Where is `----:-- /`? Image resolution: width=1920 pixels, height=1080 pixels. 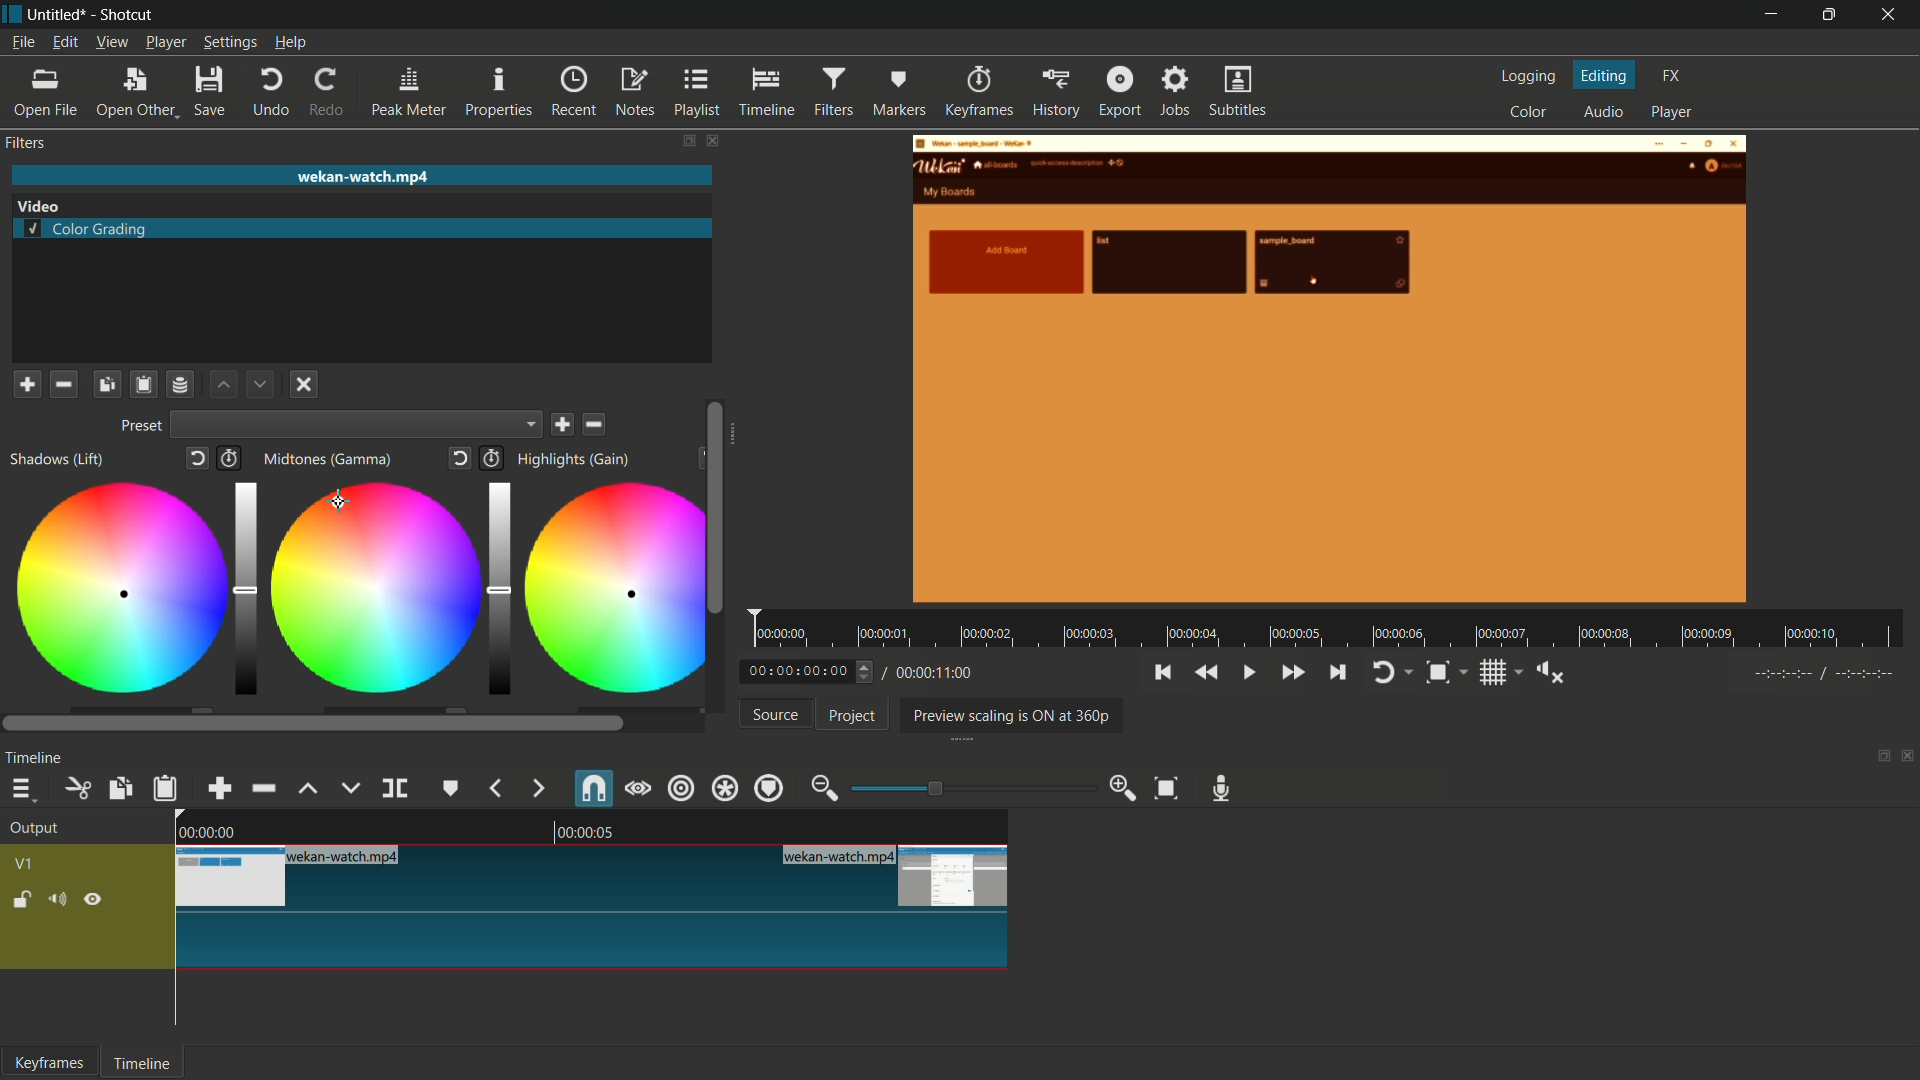
----:-- / is located at coordinates (1834, 677).